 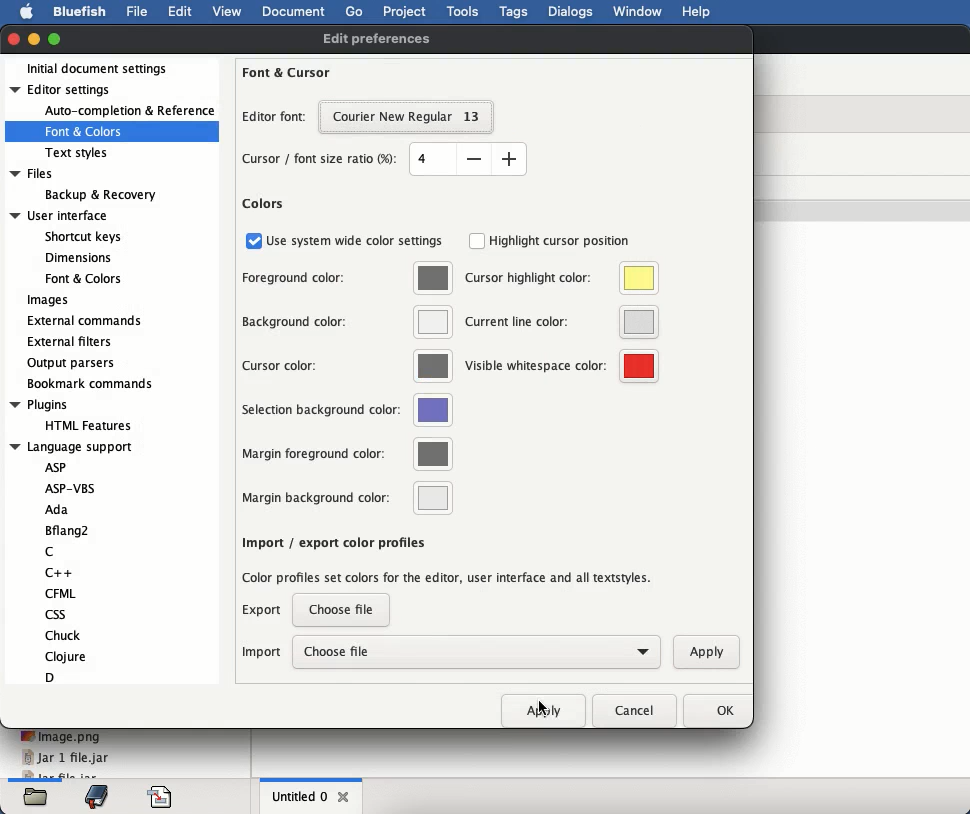 What do you see at coordinates (27, 12) in the screenshot?
I see `apple logo` at bounding box center [27, 12].